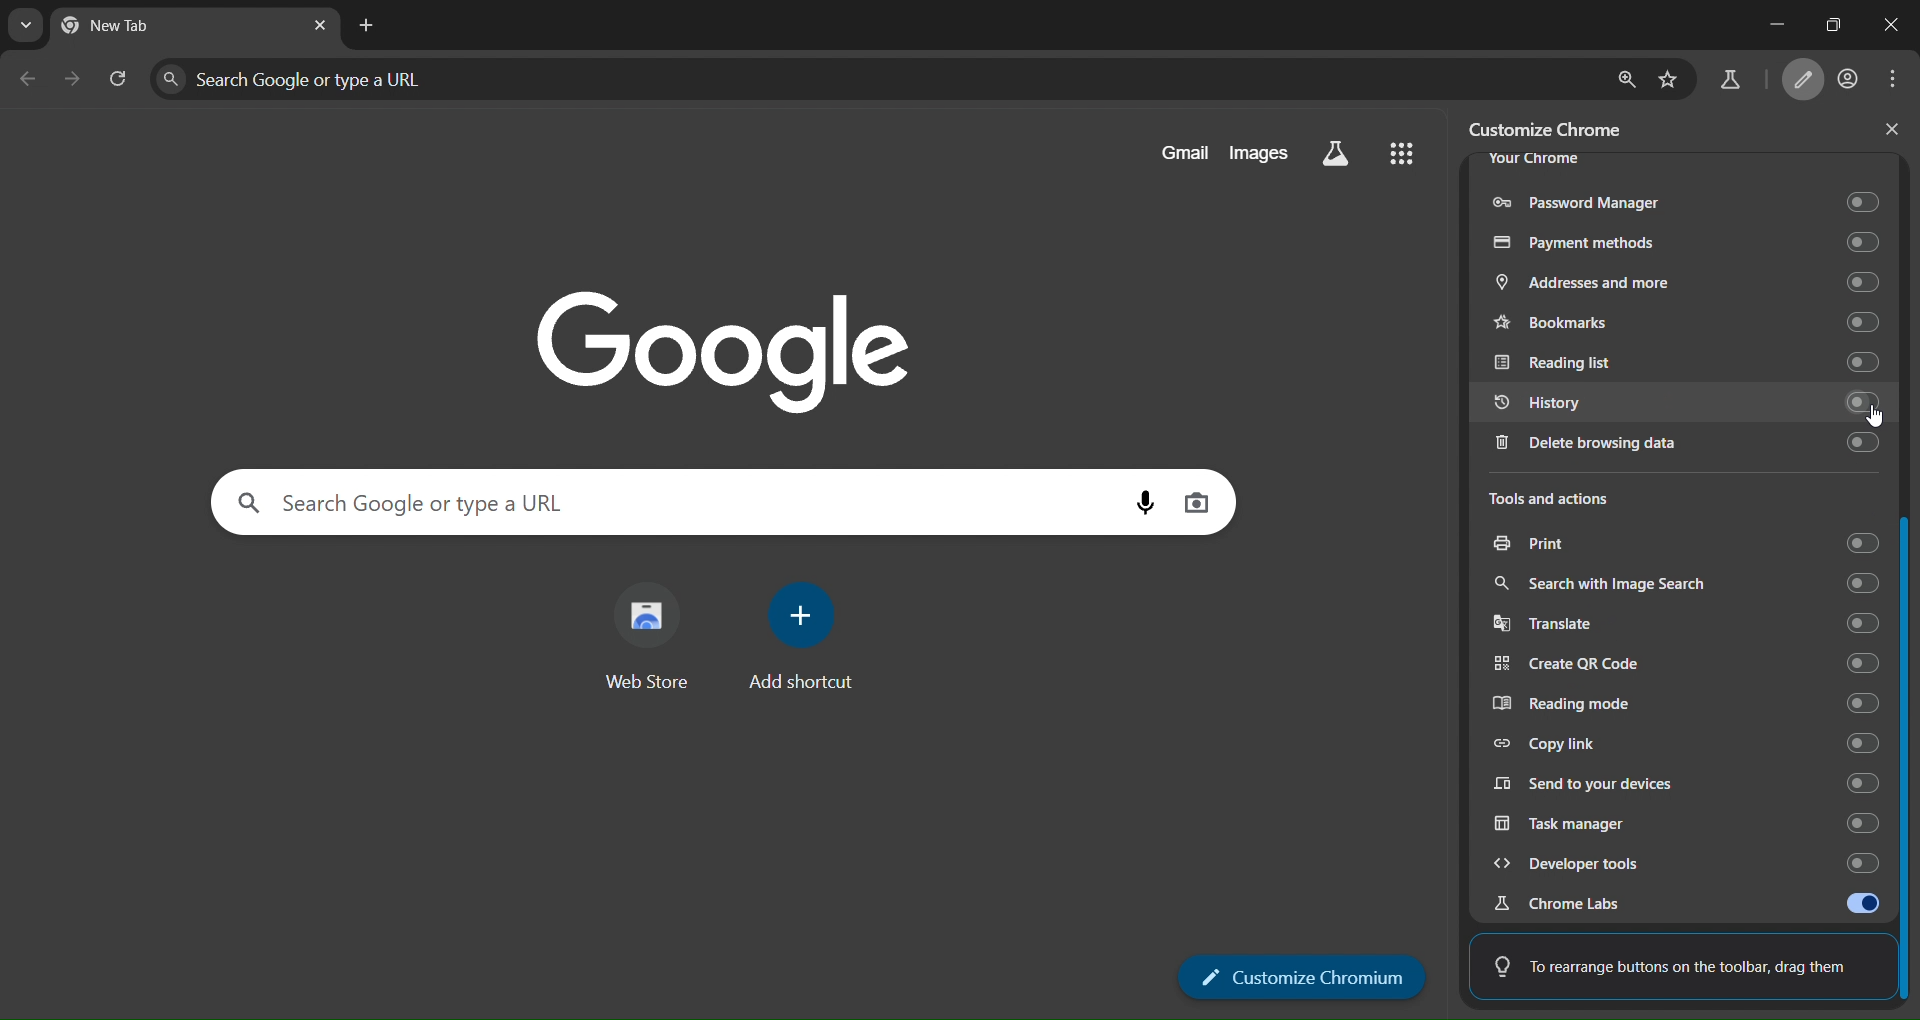 This screenshot has width=1920, height=1020. What do you see at coordinates (1184, 152) in the screenshot?
I see `gmail` at bounding box center [1184, 152].